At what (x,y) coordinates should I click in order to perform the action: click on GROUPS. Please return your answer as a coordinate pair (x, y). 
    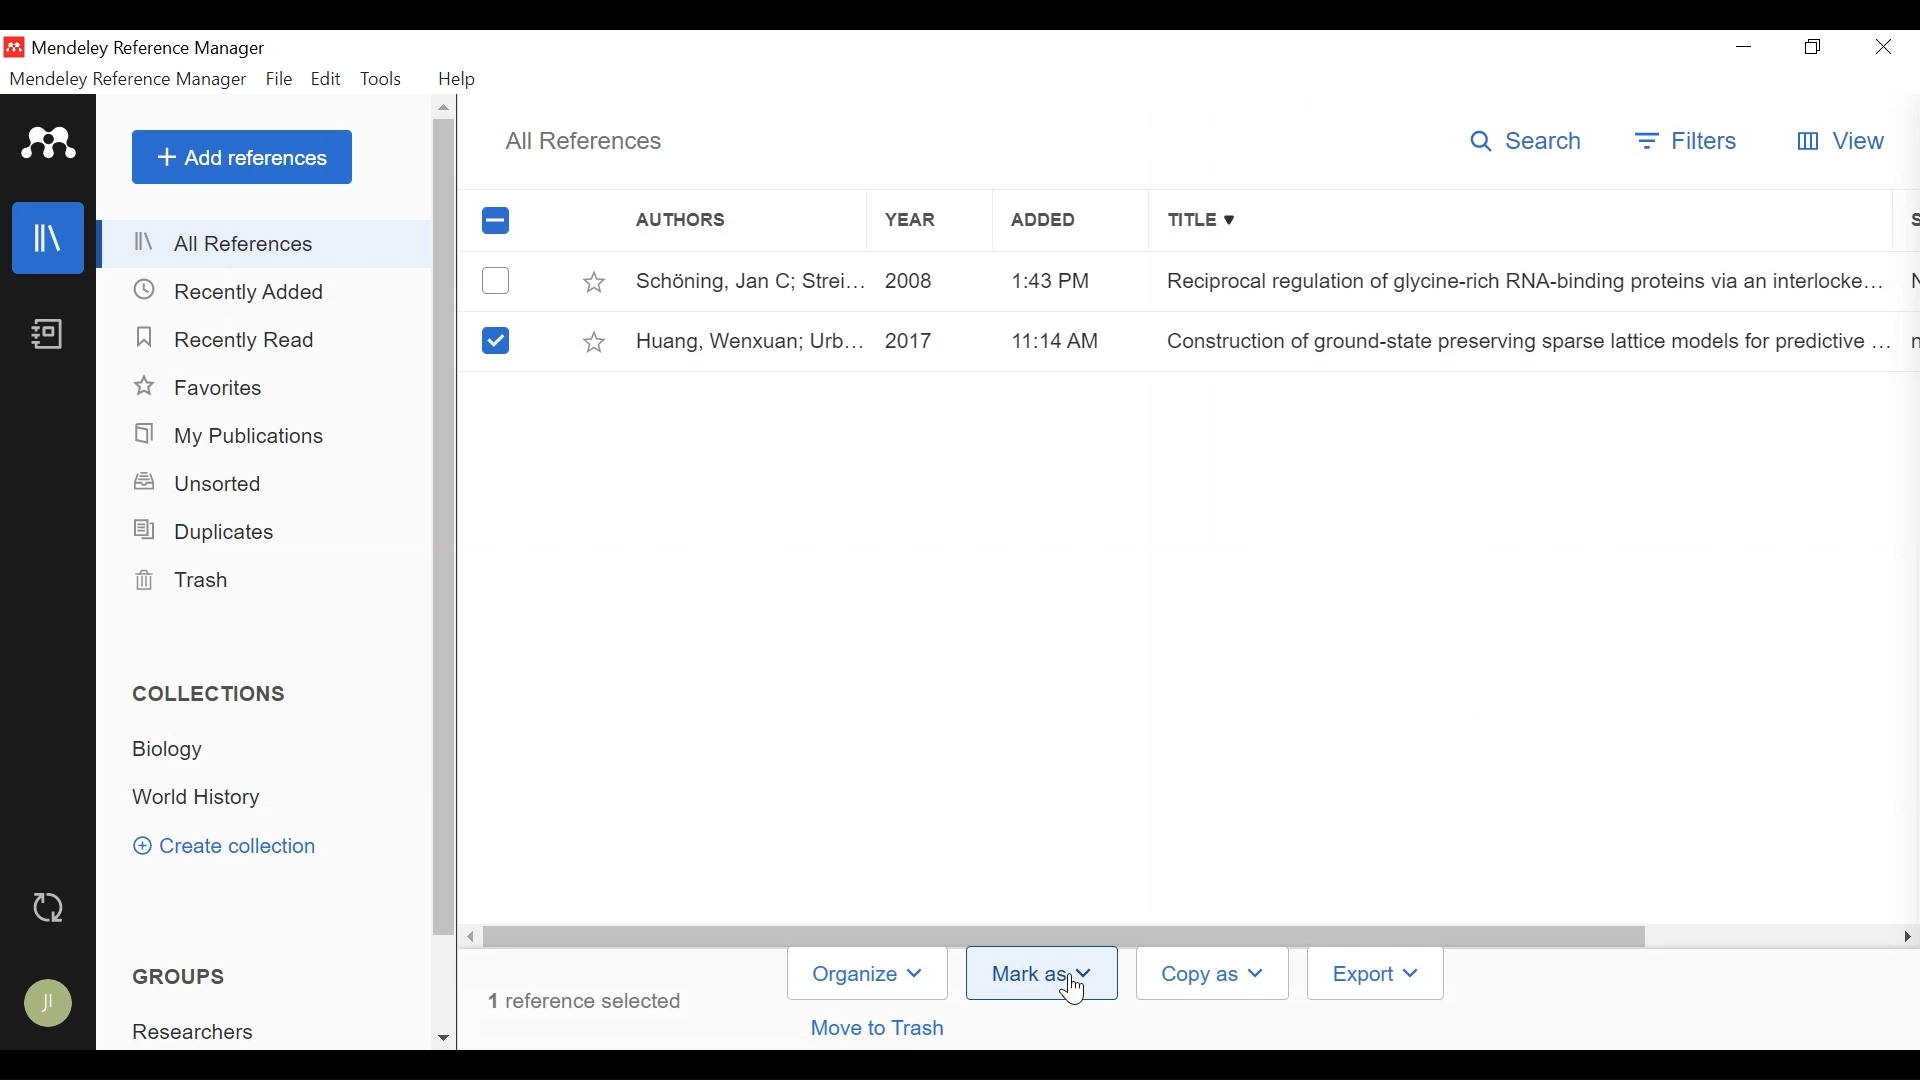
    Looking at the image, I should click on (190, 977).